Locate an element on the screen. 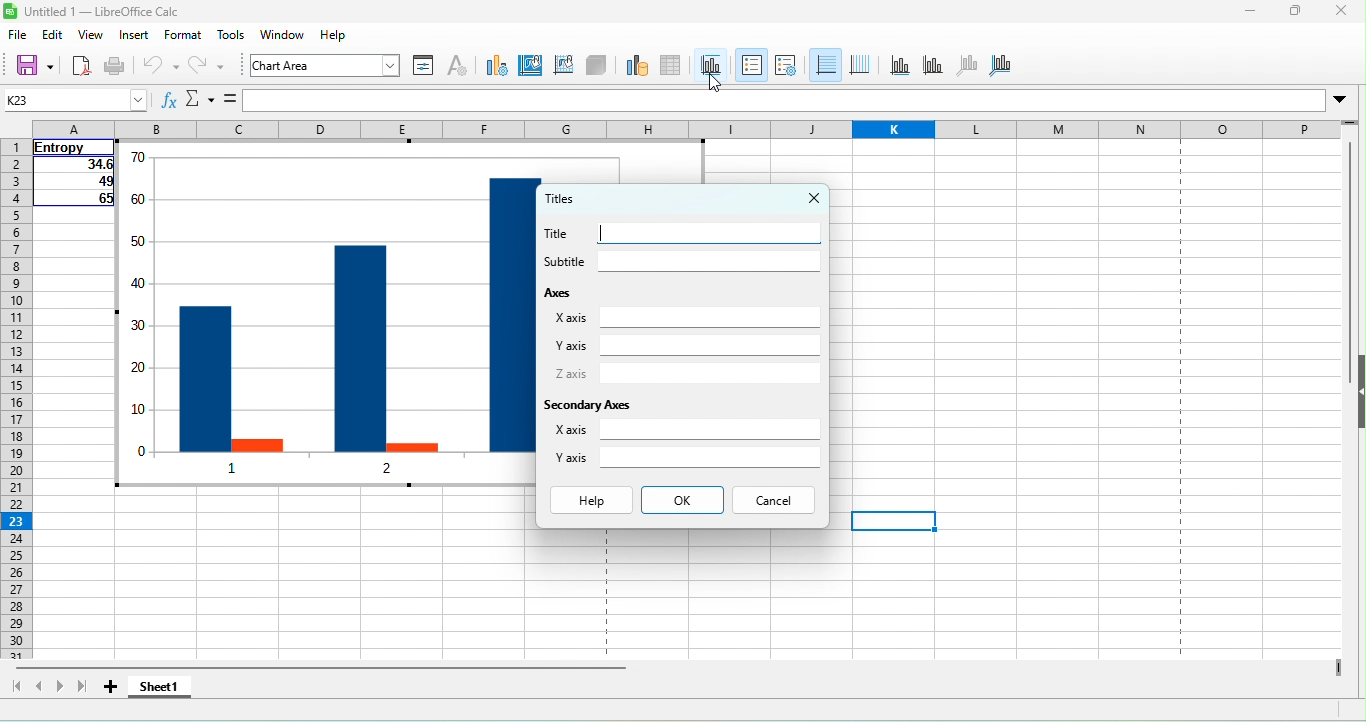 Image resolution: width=1366 pixels, height=722 pixels. scroll to next sheet is located at coordinates (59, 687).